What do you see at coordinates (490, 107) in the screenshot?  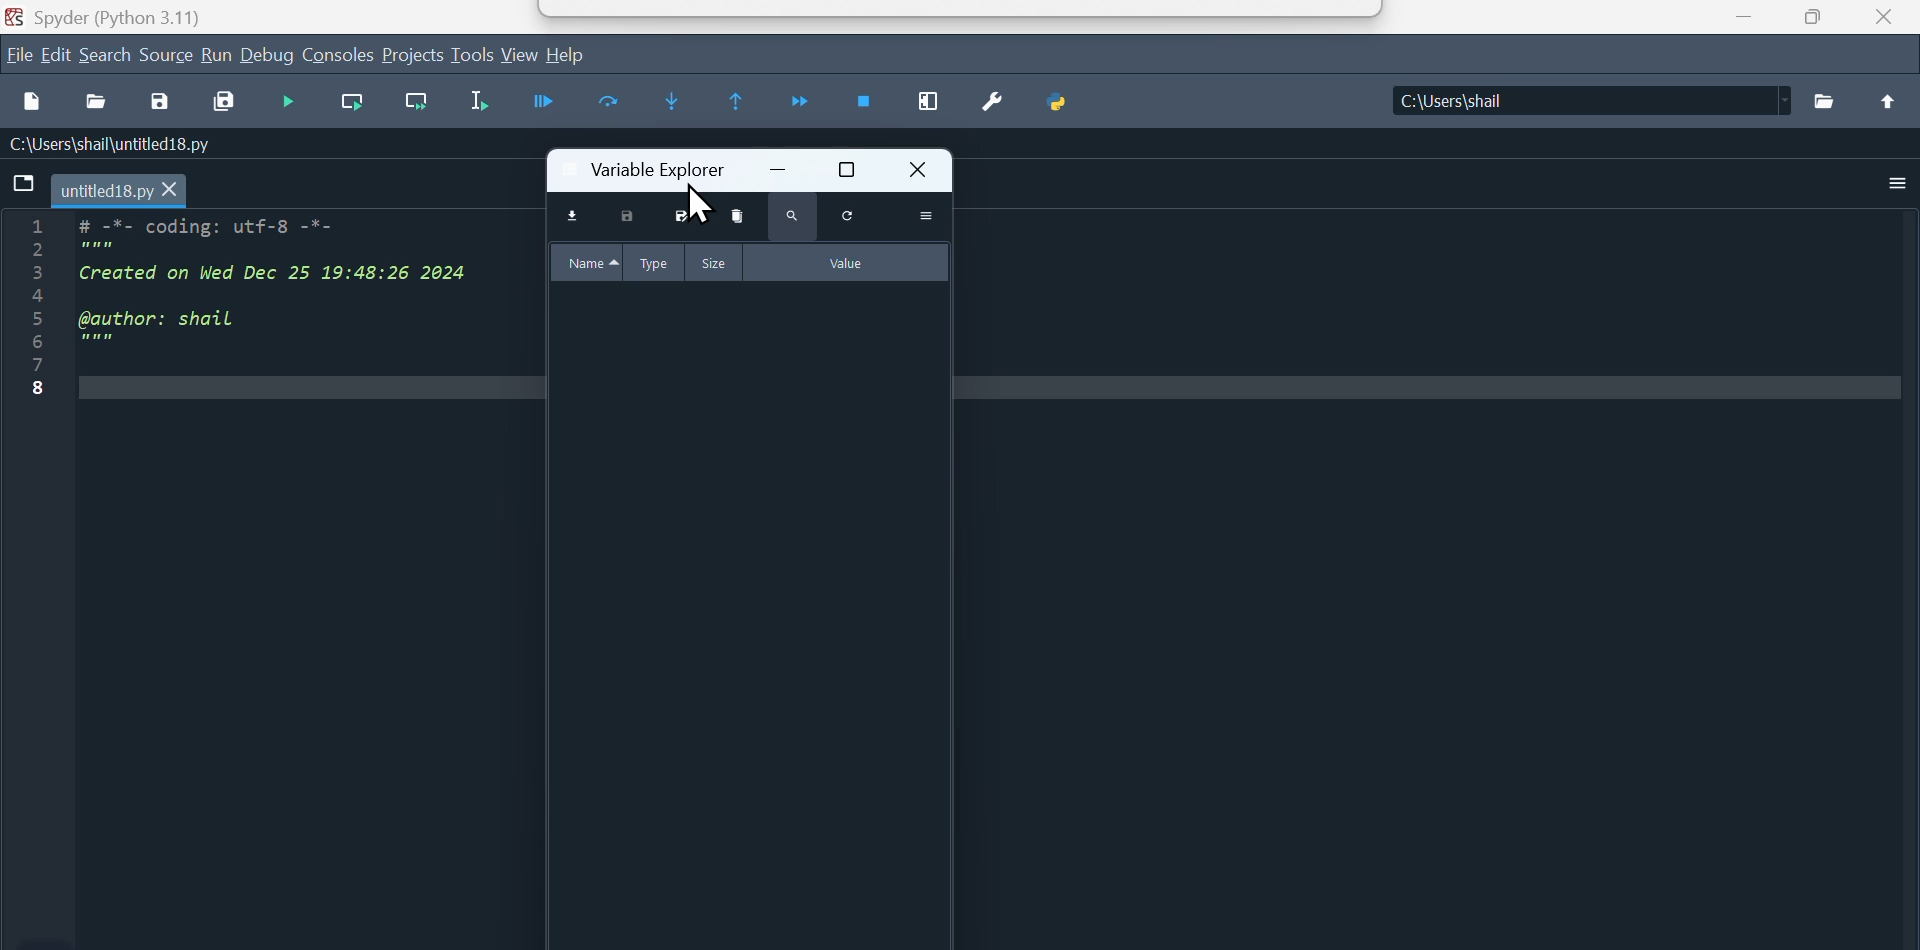 I see `Run Selection` at bounding box center [490, 107].